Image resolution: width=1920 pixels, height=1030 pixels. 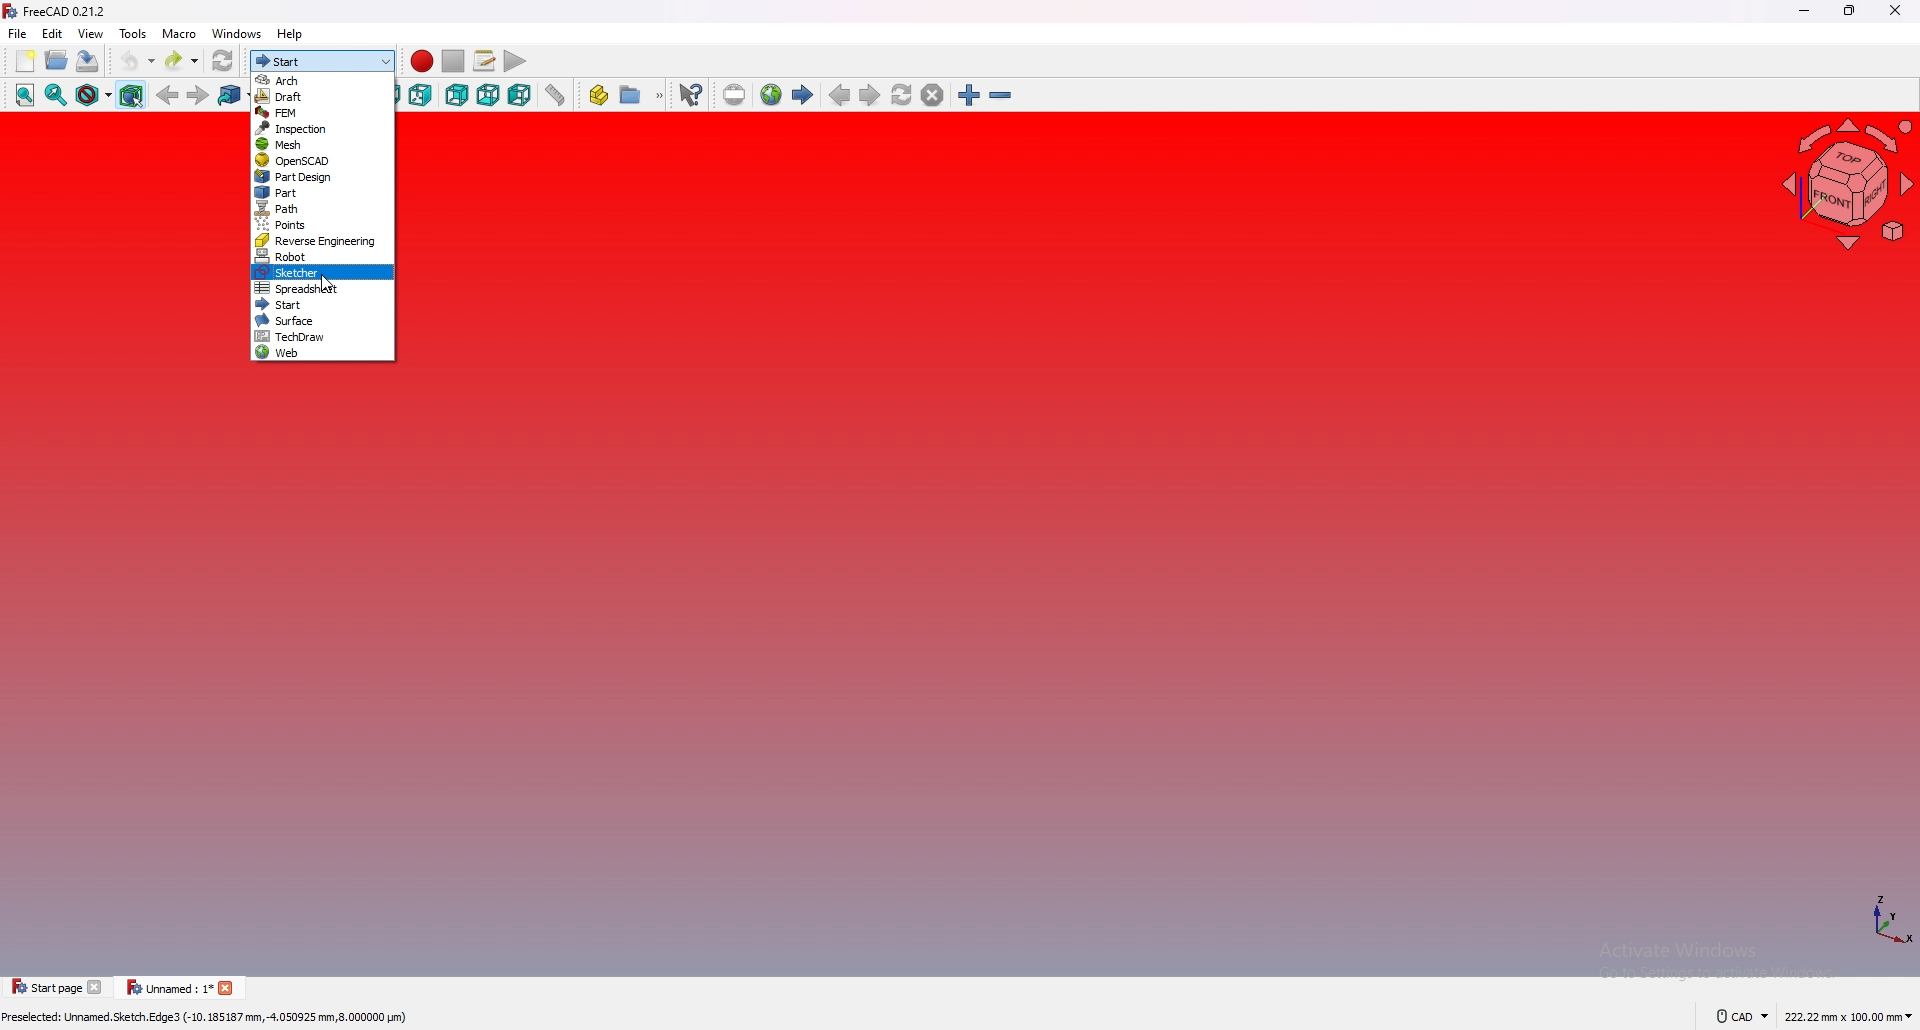 What do you see at coordinates (237, 33) in the screenshot?
I see `windows` at bounding box center [237, 33].